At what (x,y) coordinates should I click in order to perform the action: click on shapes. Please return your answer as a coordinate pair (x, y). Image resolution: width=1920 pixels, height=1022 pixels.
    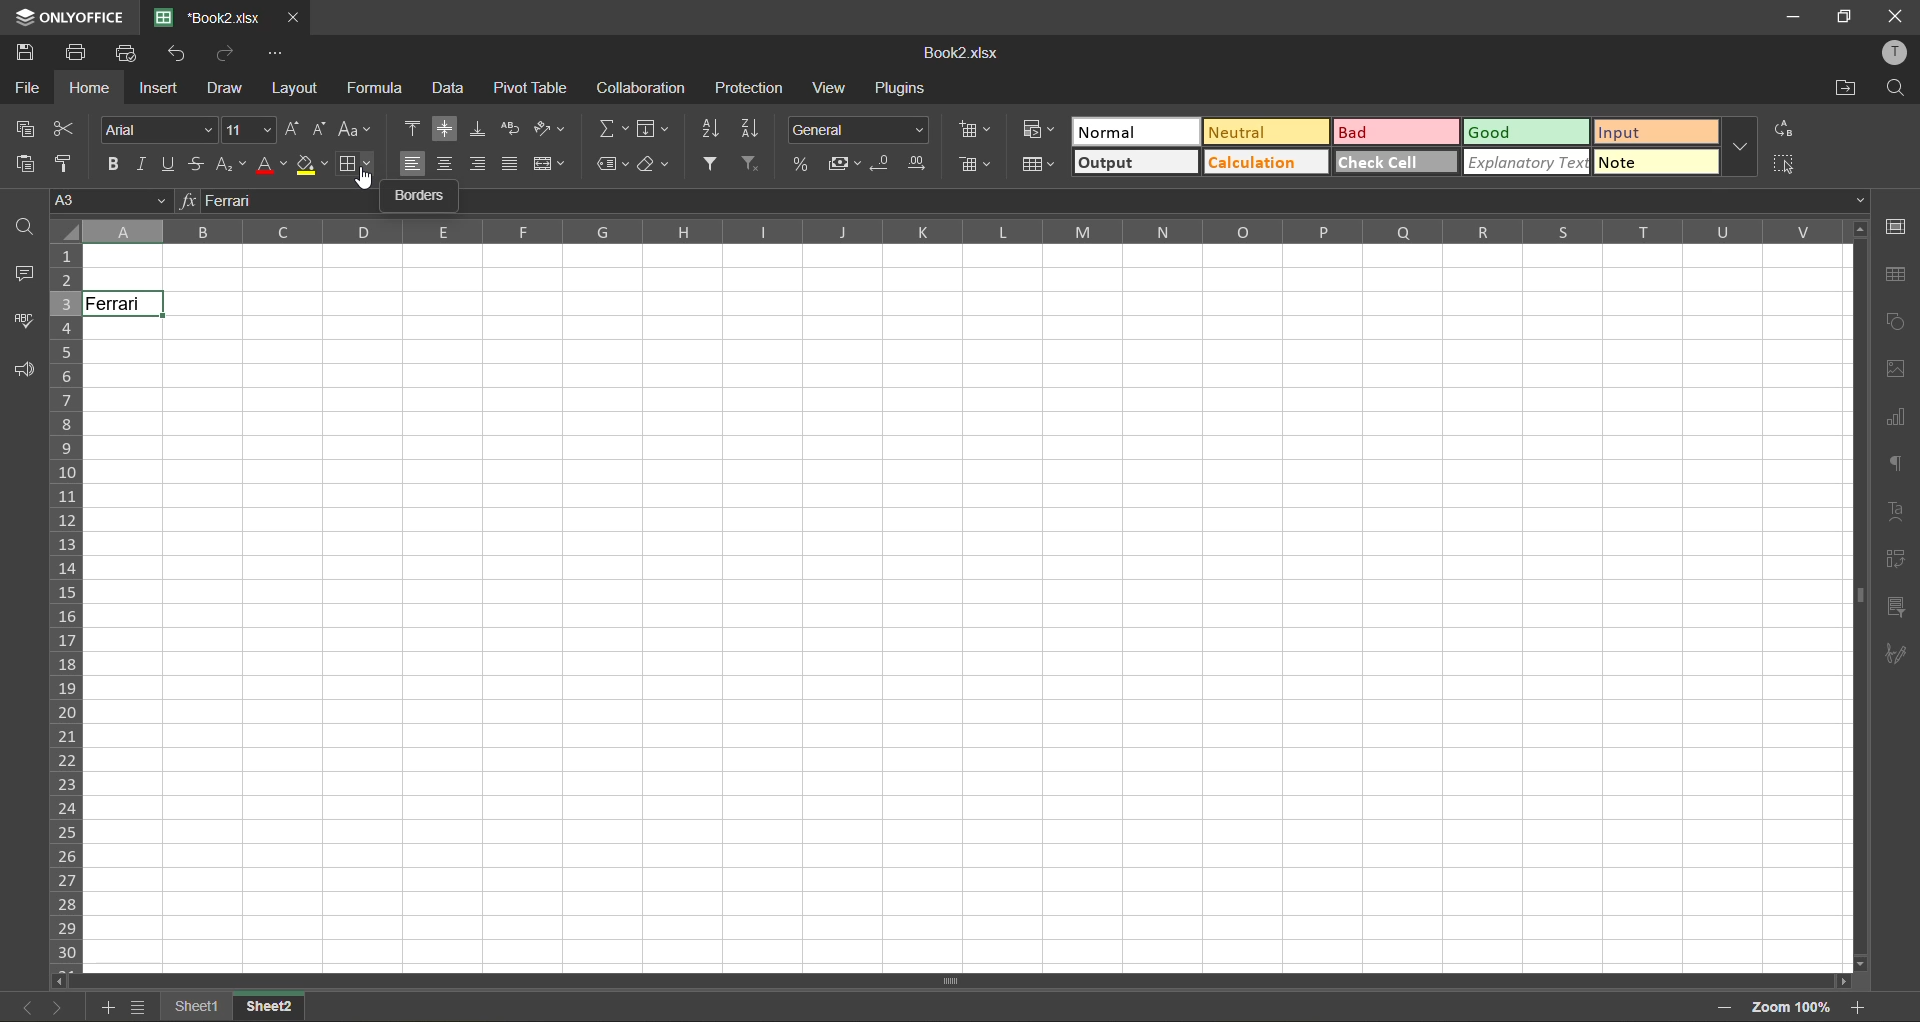
    Looking at the image, I should click on (1895, 319).